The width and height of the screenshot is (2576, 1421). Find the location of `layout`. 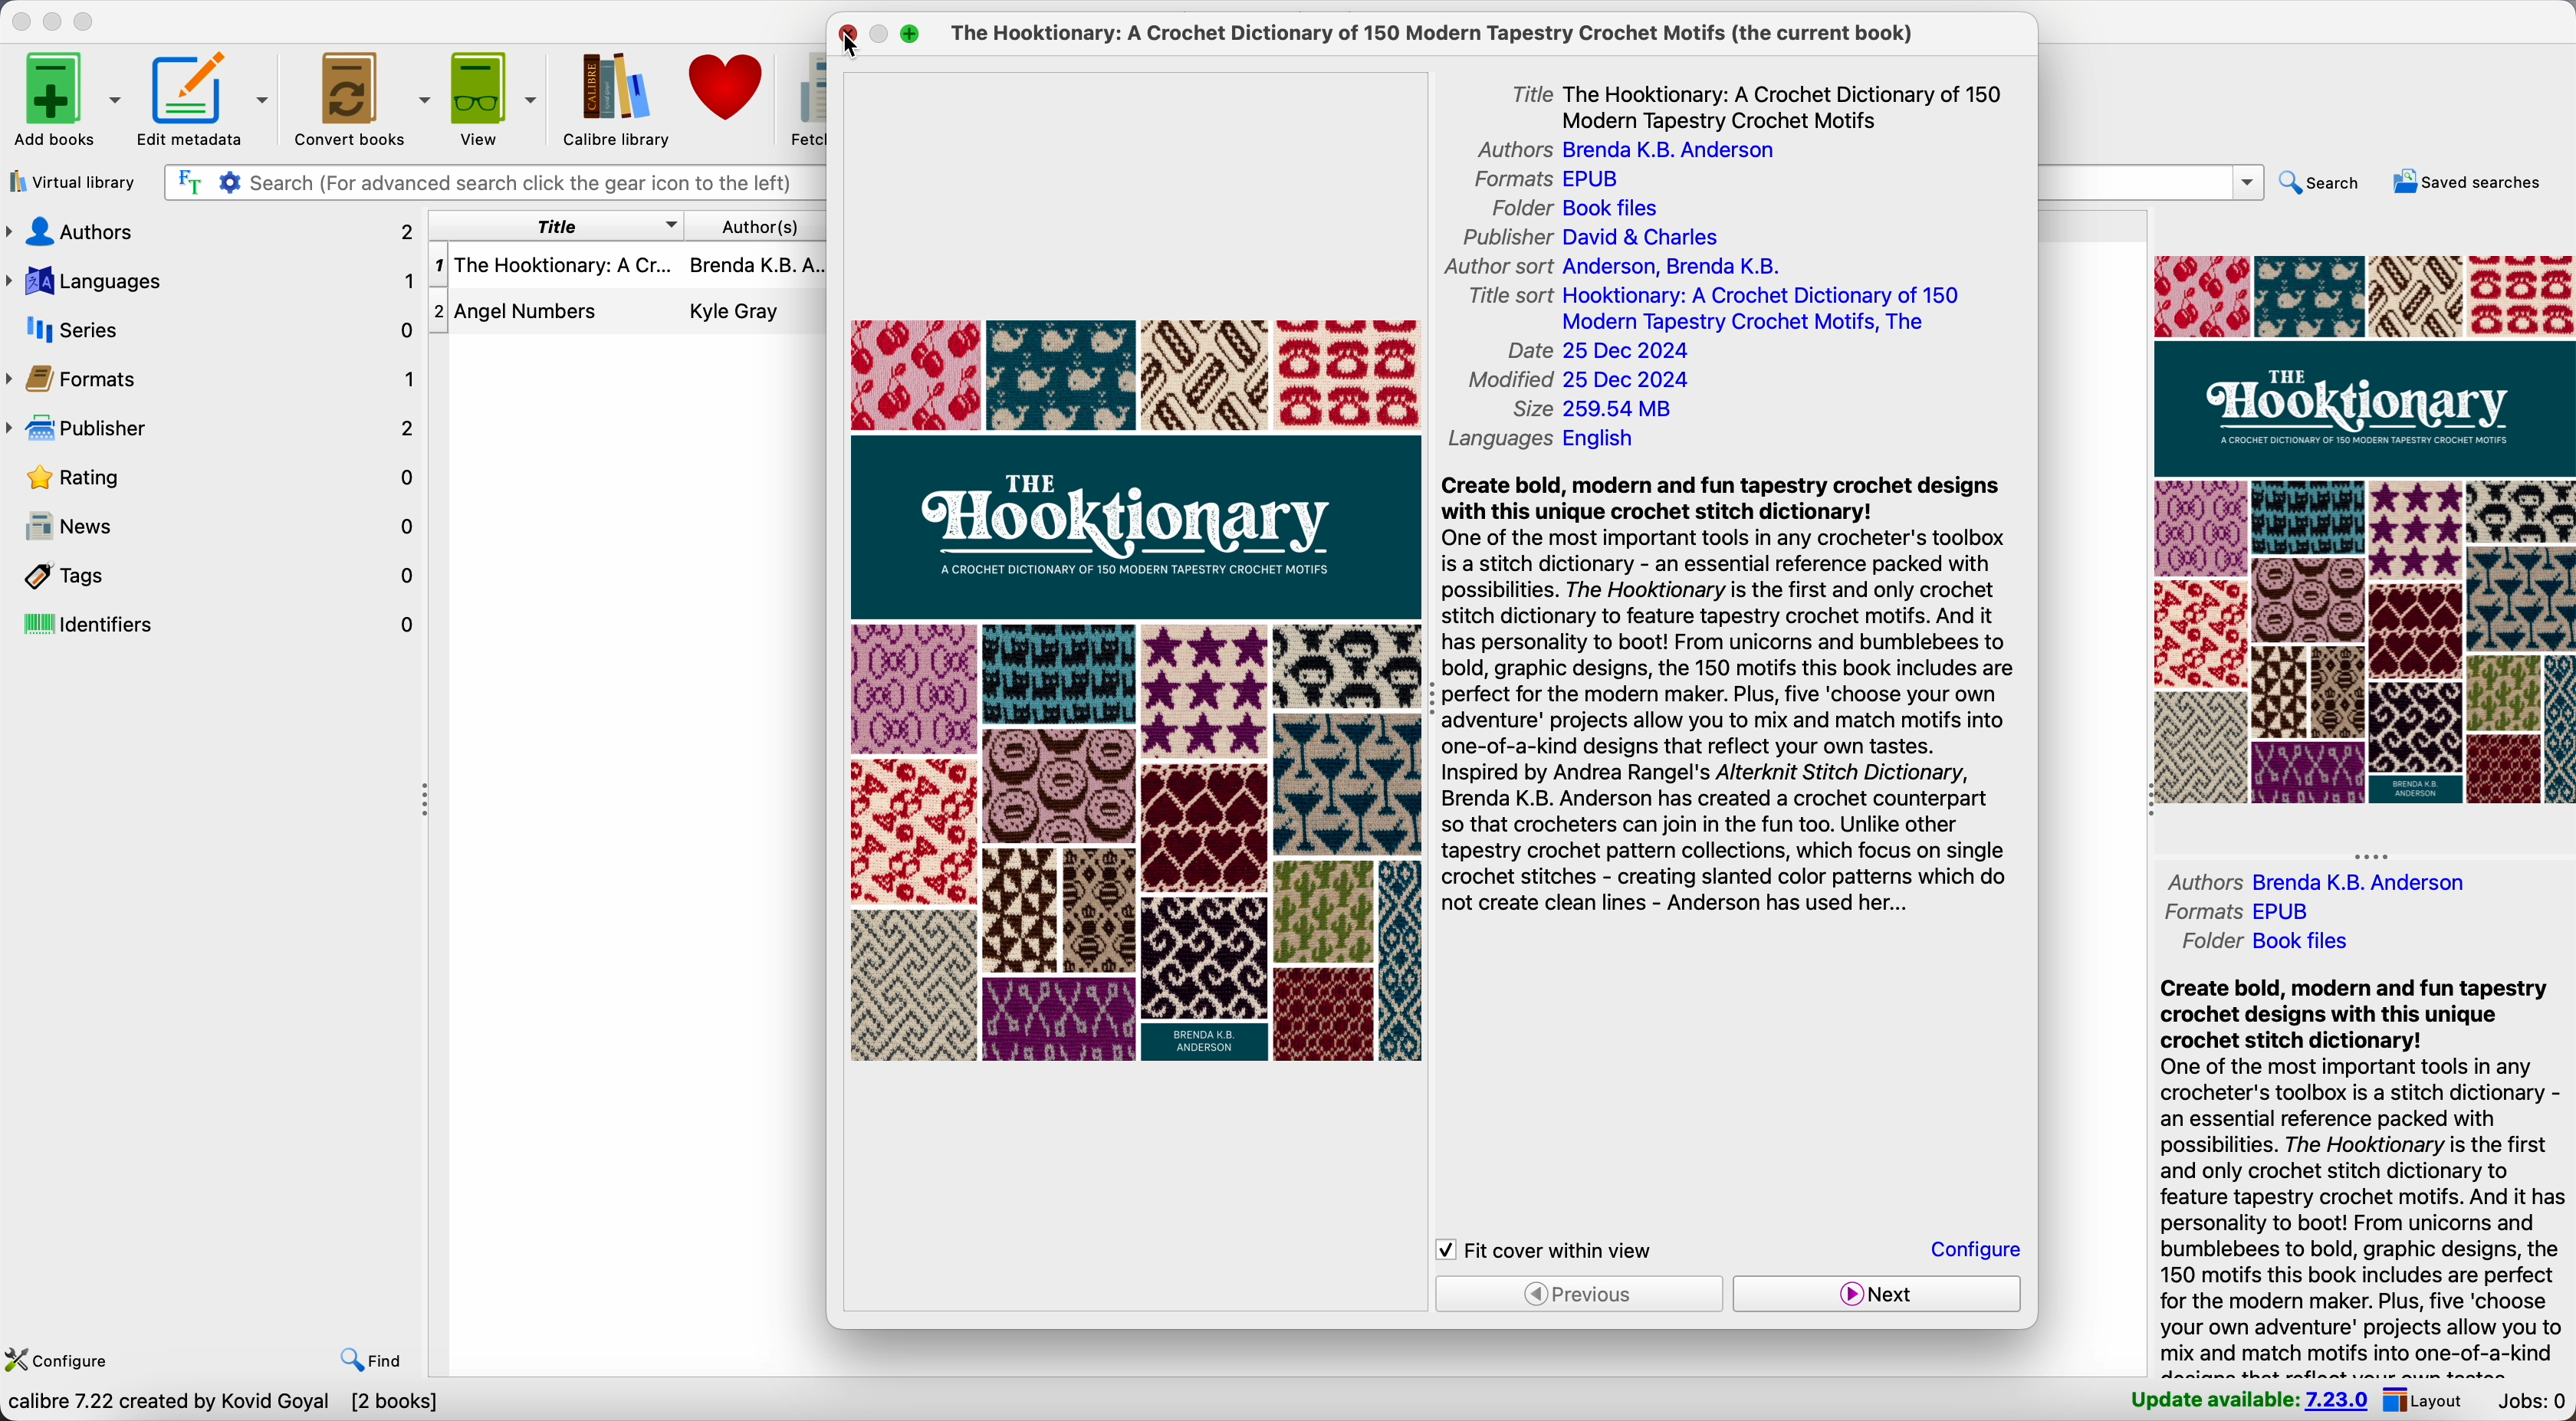

layout is located at coordinates (2422, 1399).